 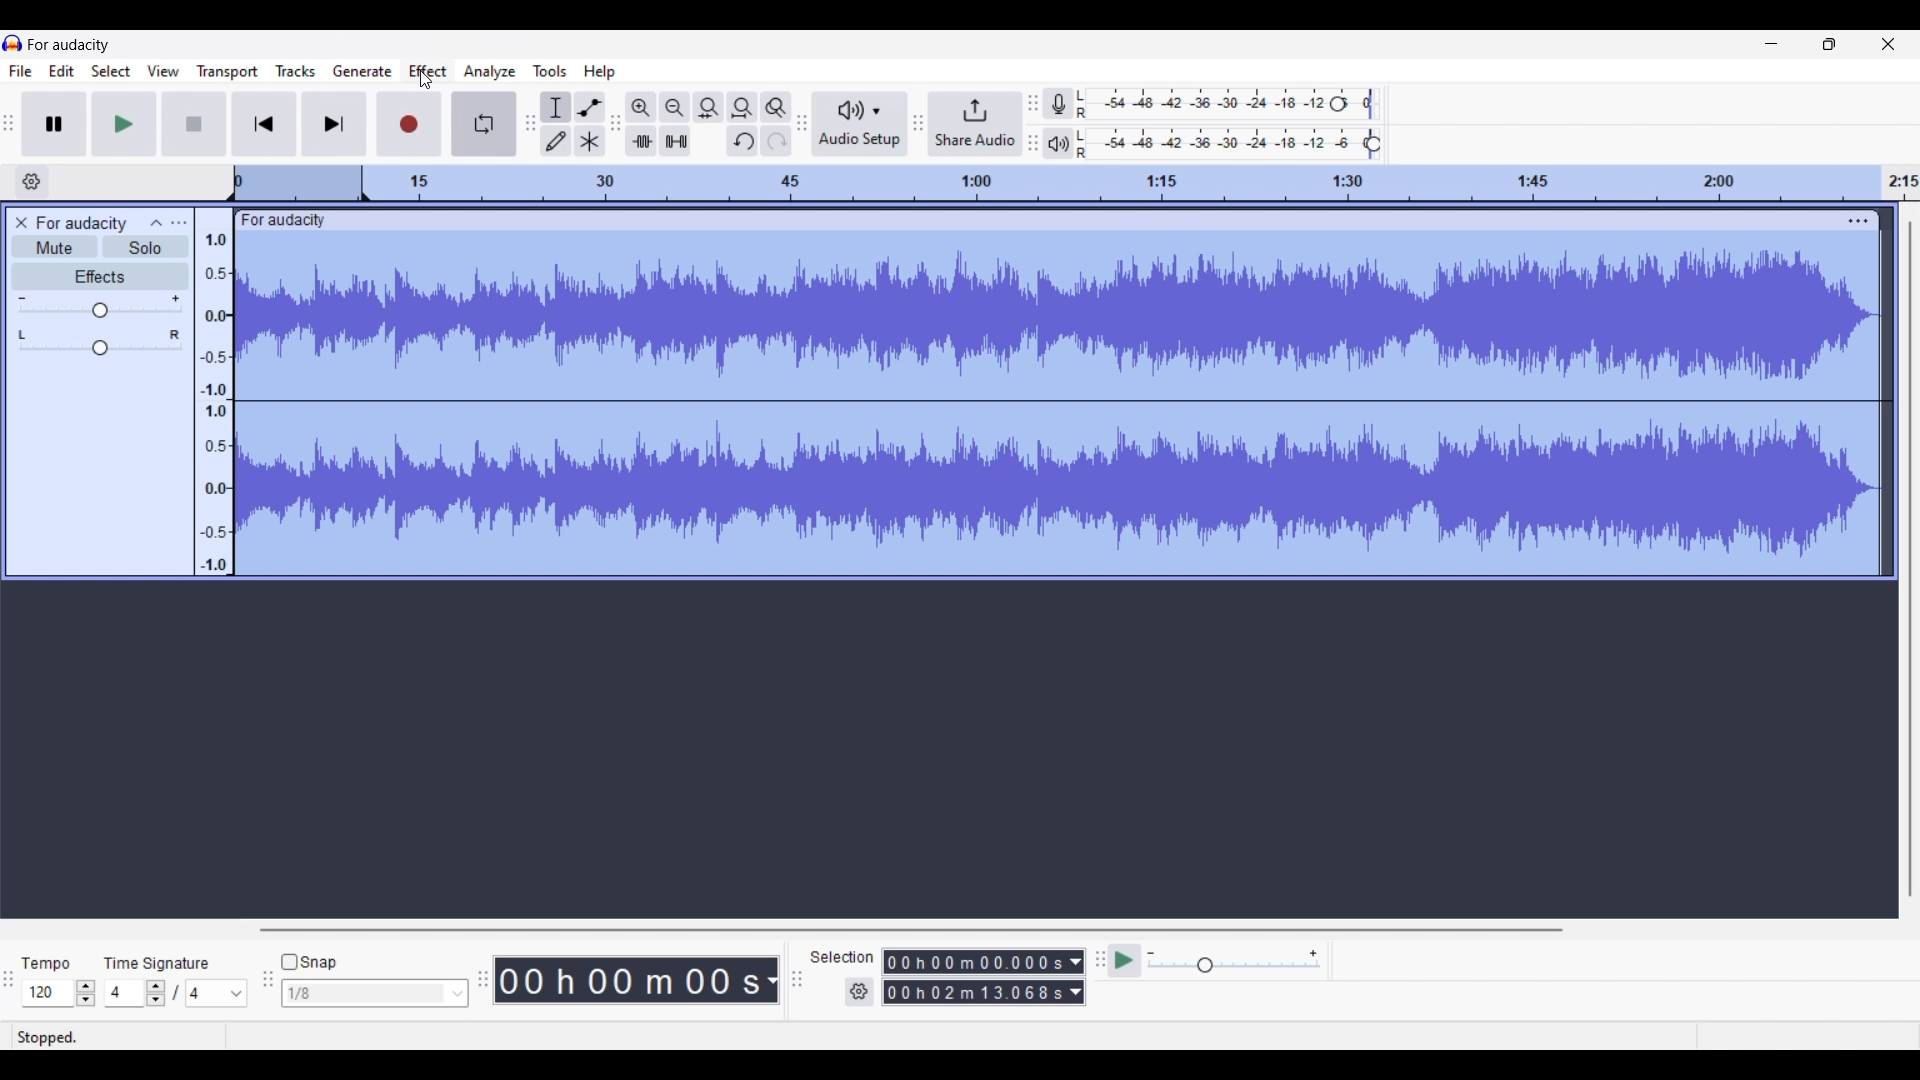 What do you see at coordinates (47, 993) in the screenshot?
I see `Type in tempo` at bounding box center [47, 993].